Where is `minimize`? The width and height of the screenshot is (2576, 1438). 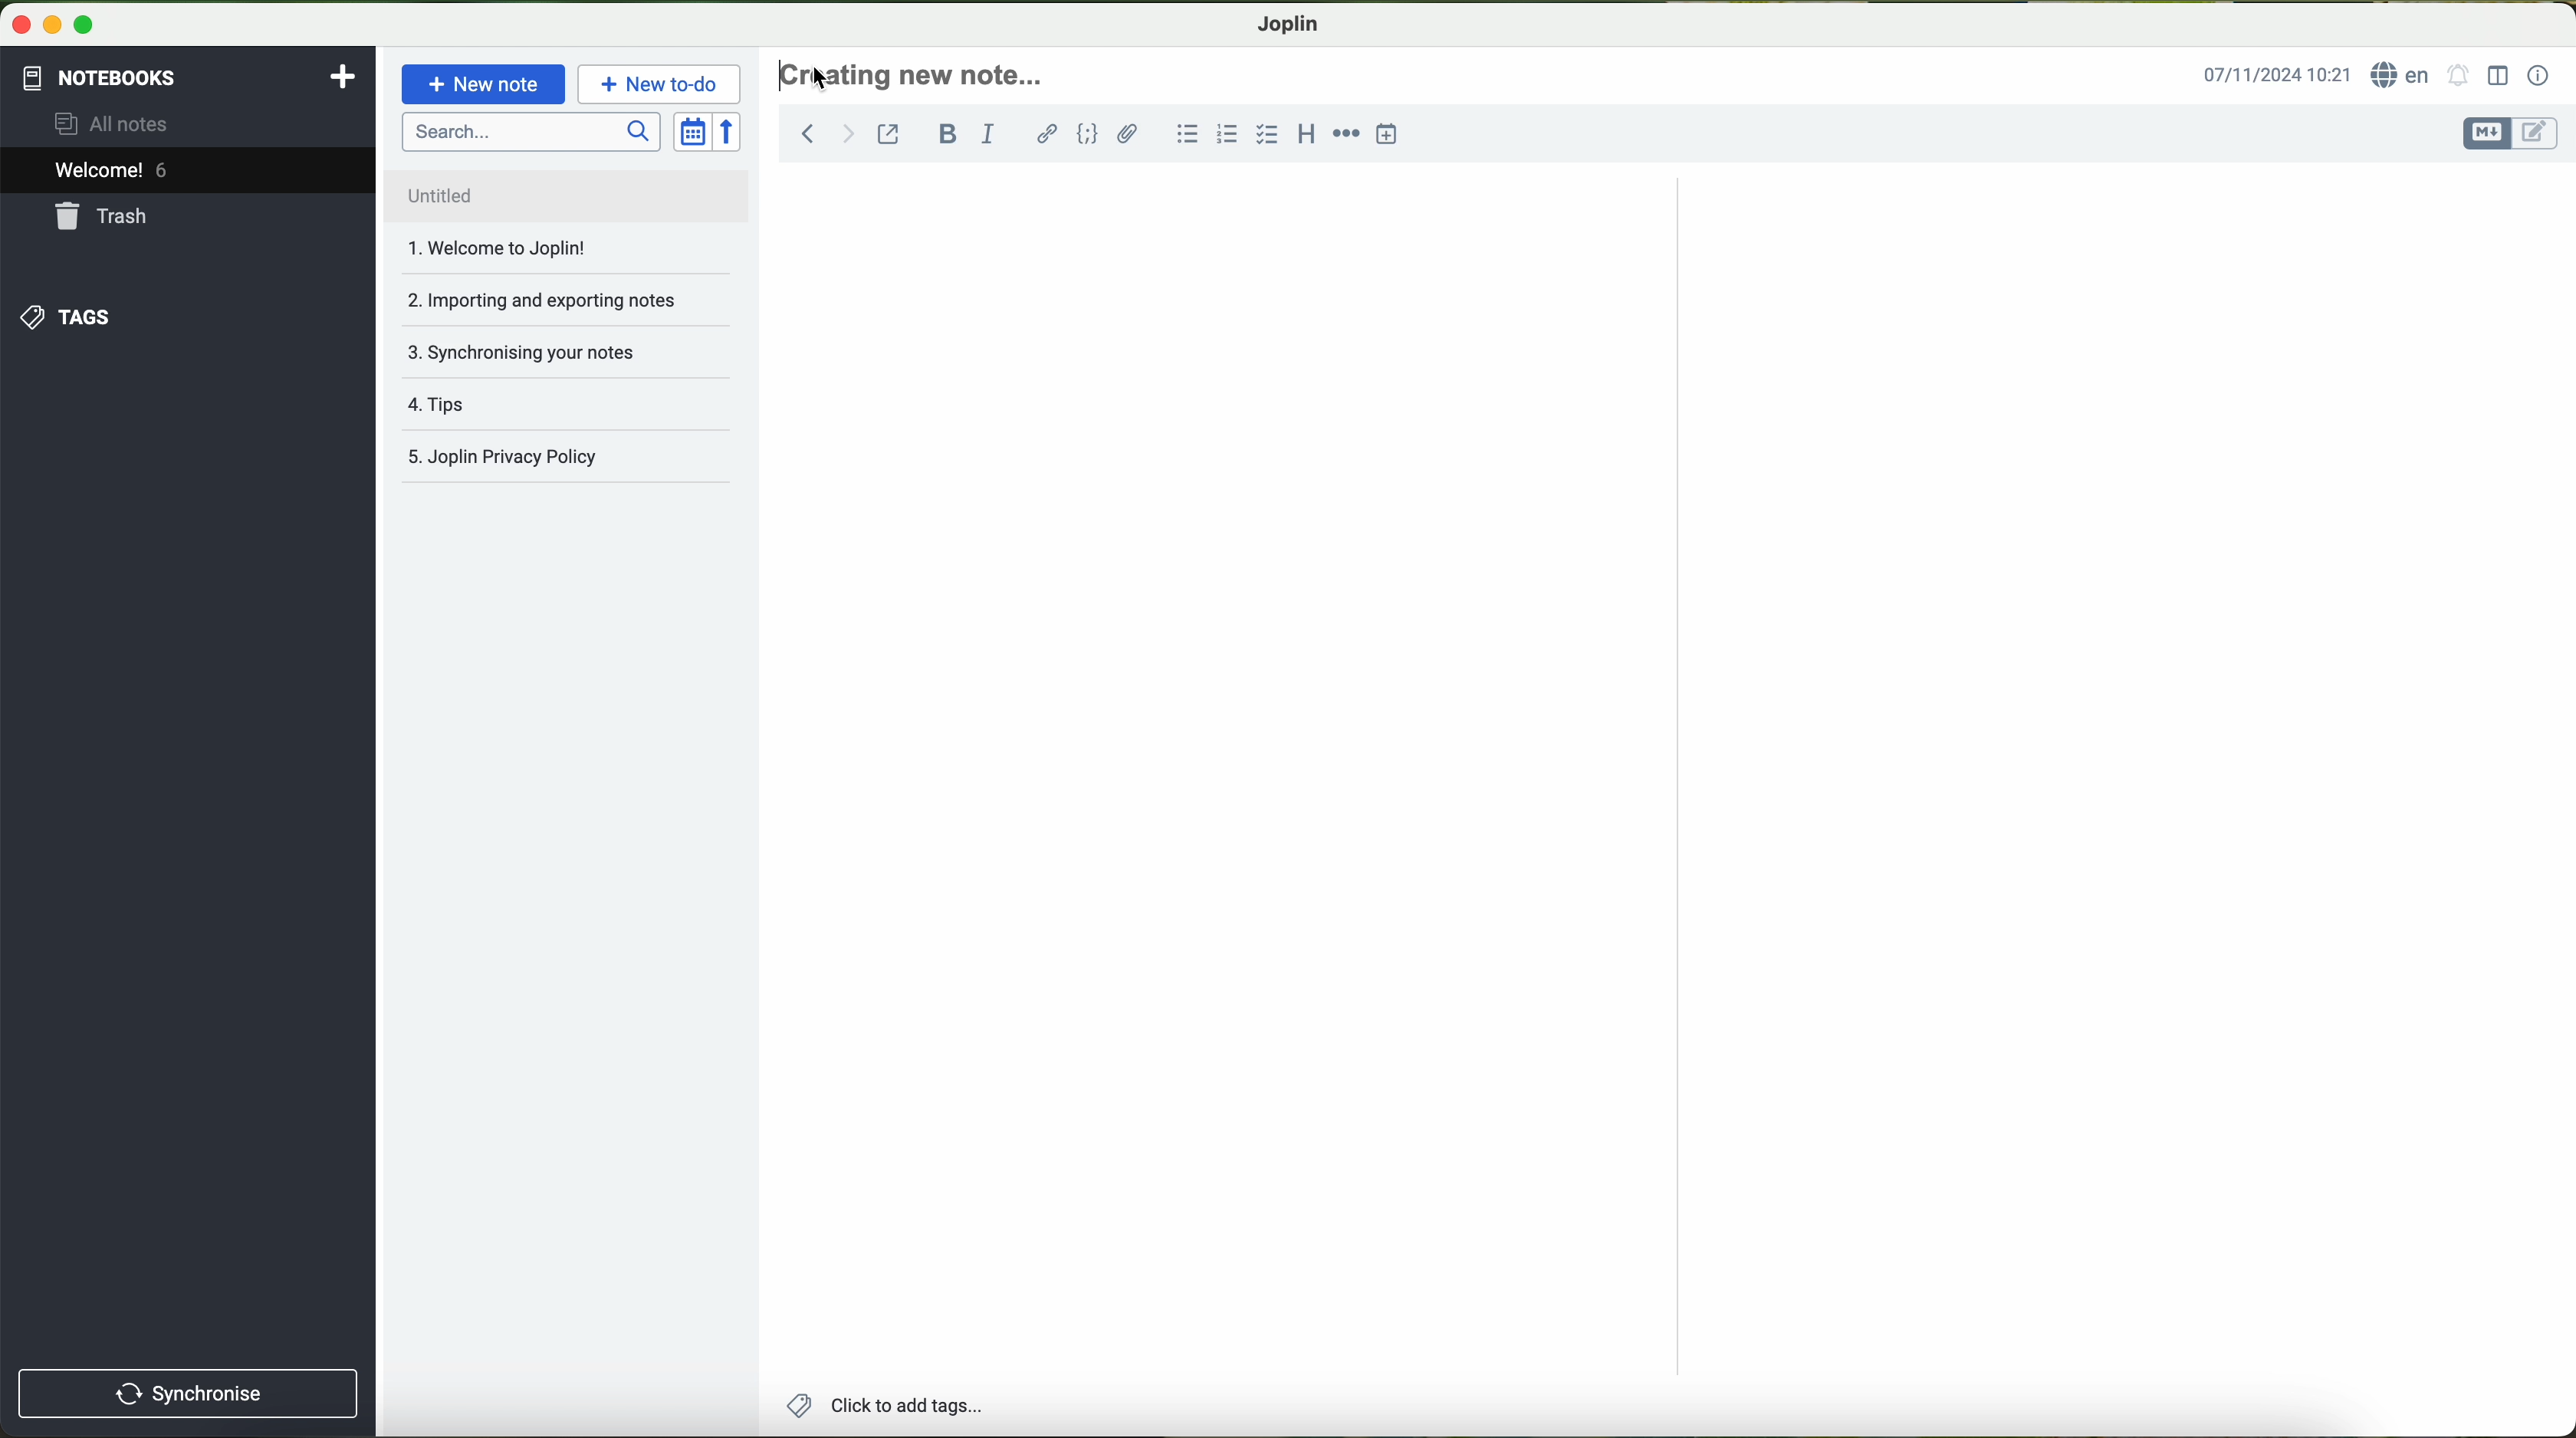 minimize is located at coordinates (48, 23).